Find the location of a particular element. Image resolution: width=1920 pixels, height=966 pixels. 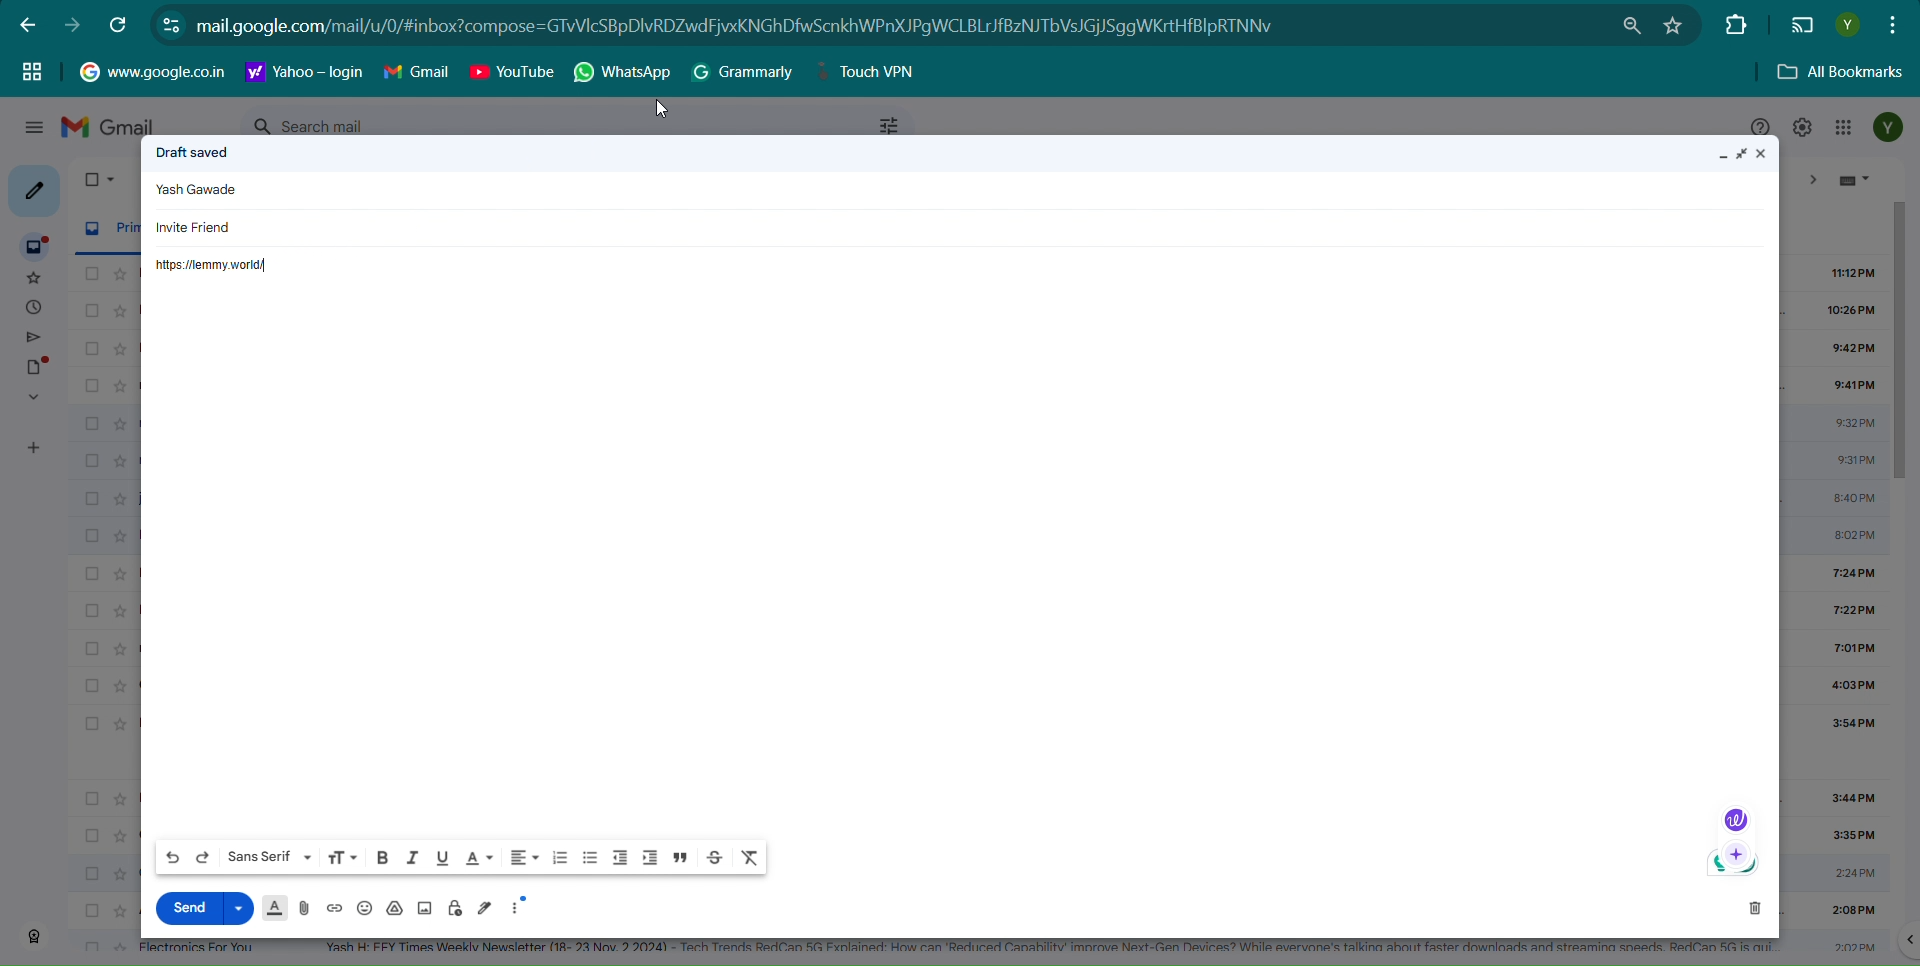

Send is located at coordinates (186, 907).